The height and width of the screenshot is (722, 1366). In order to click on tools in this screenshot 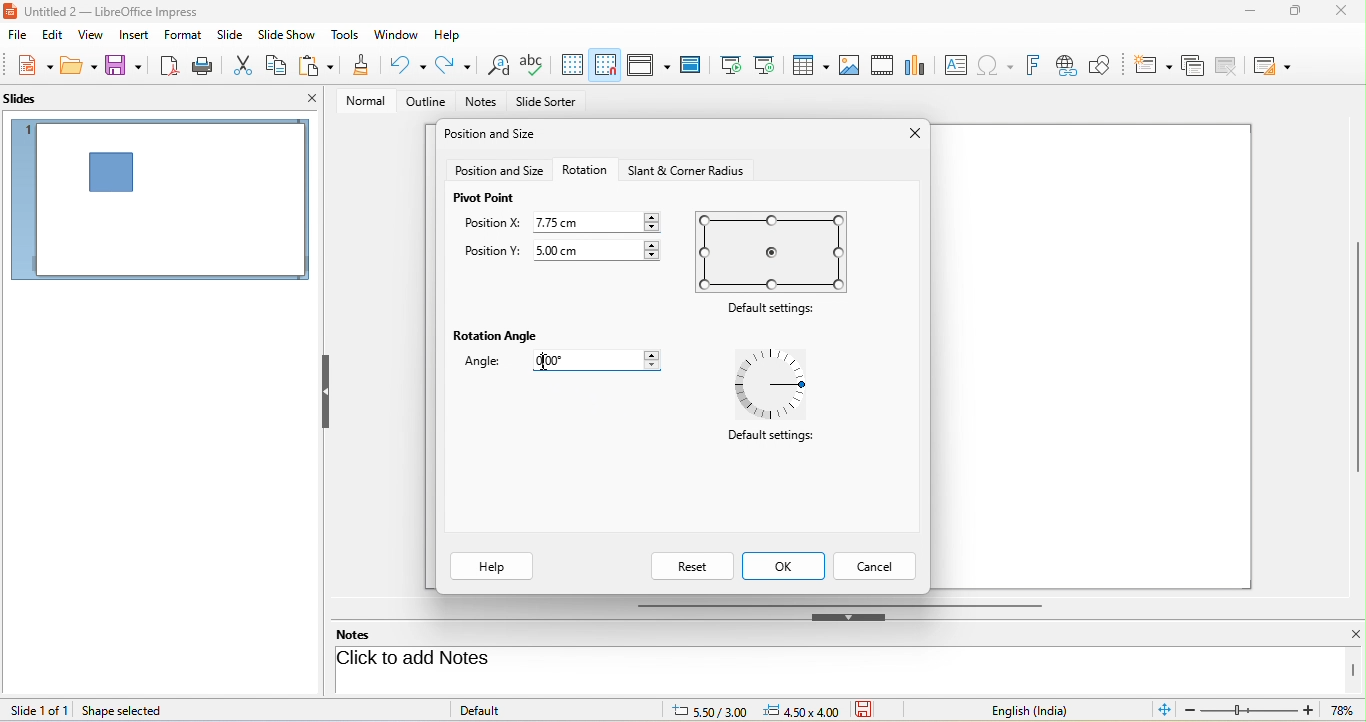, I will do `click(346, 36)`.